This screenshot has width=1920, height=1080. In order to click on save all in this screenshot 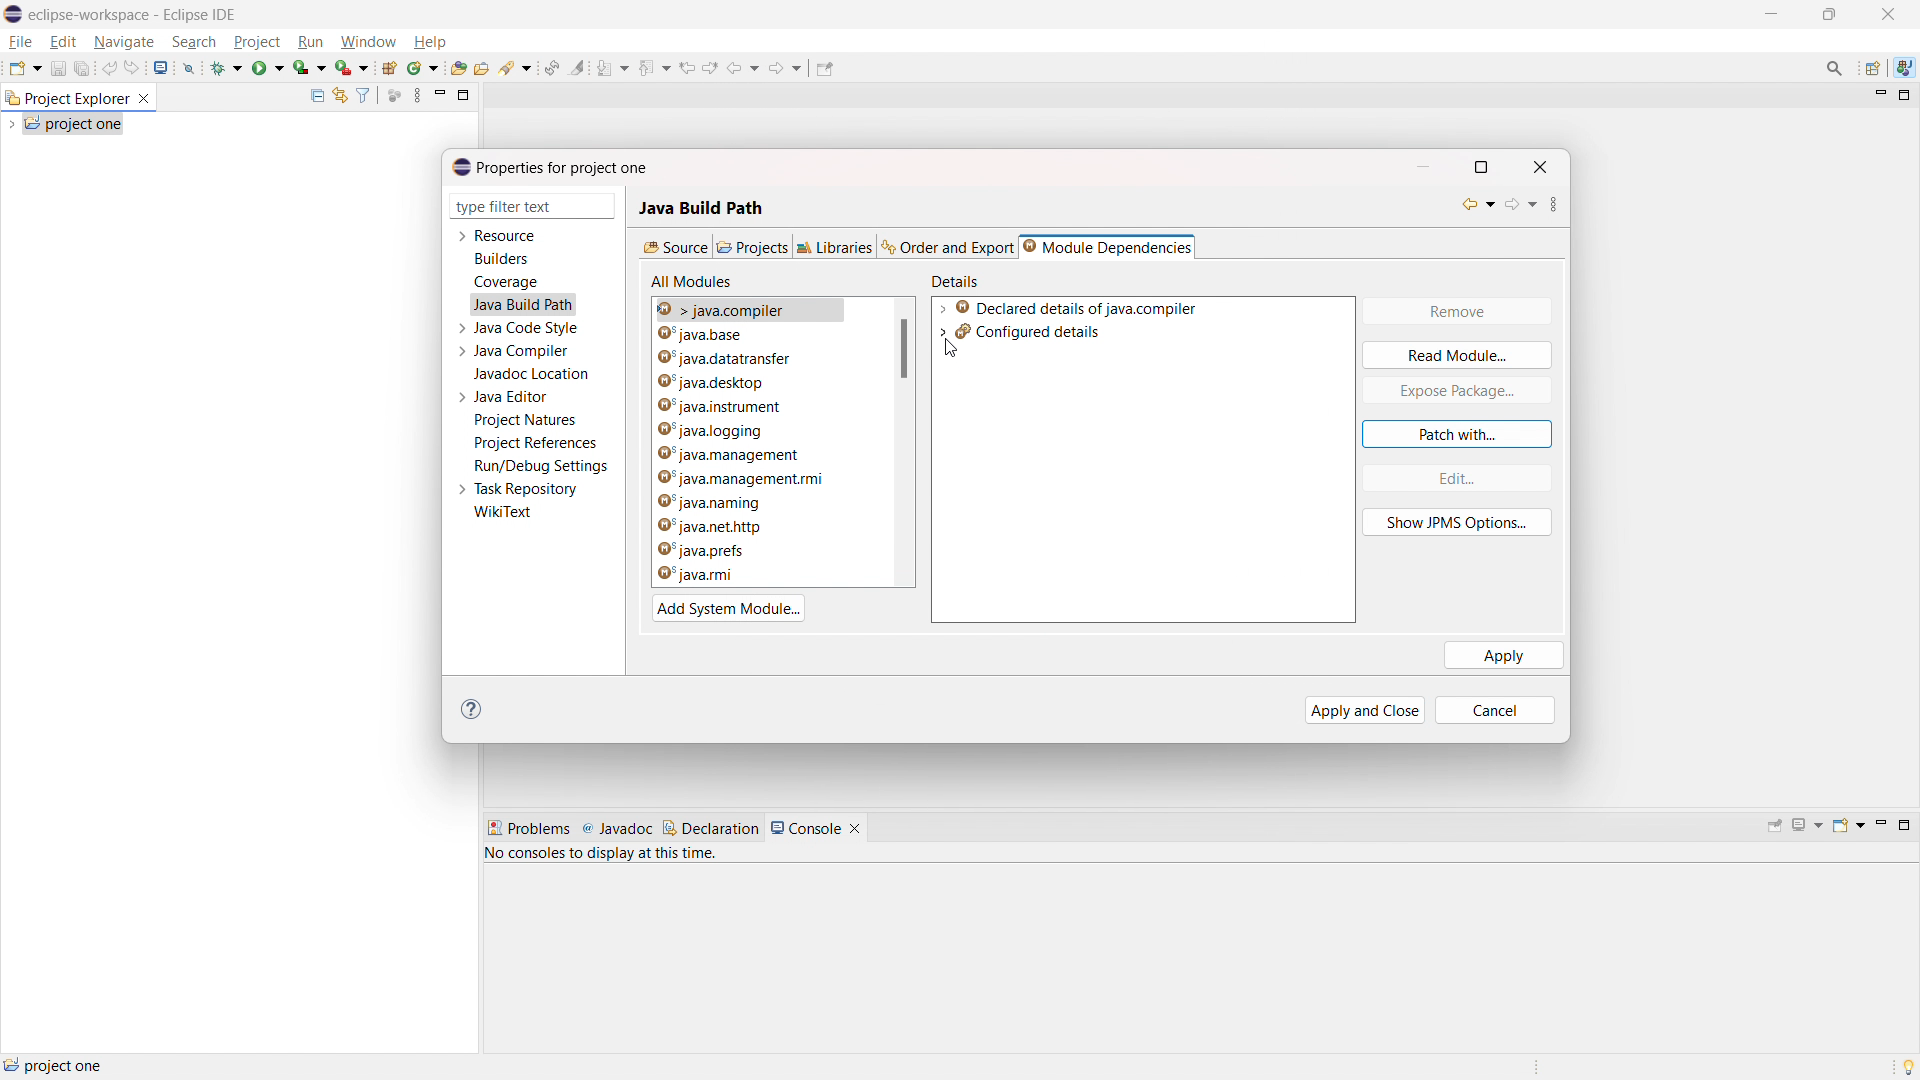, I will do `click(83, 69)`.